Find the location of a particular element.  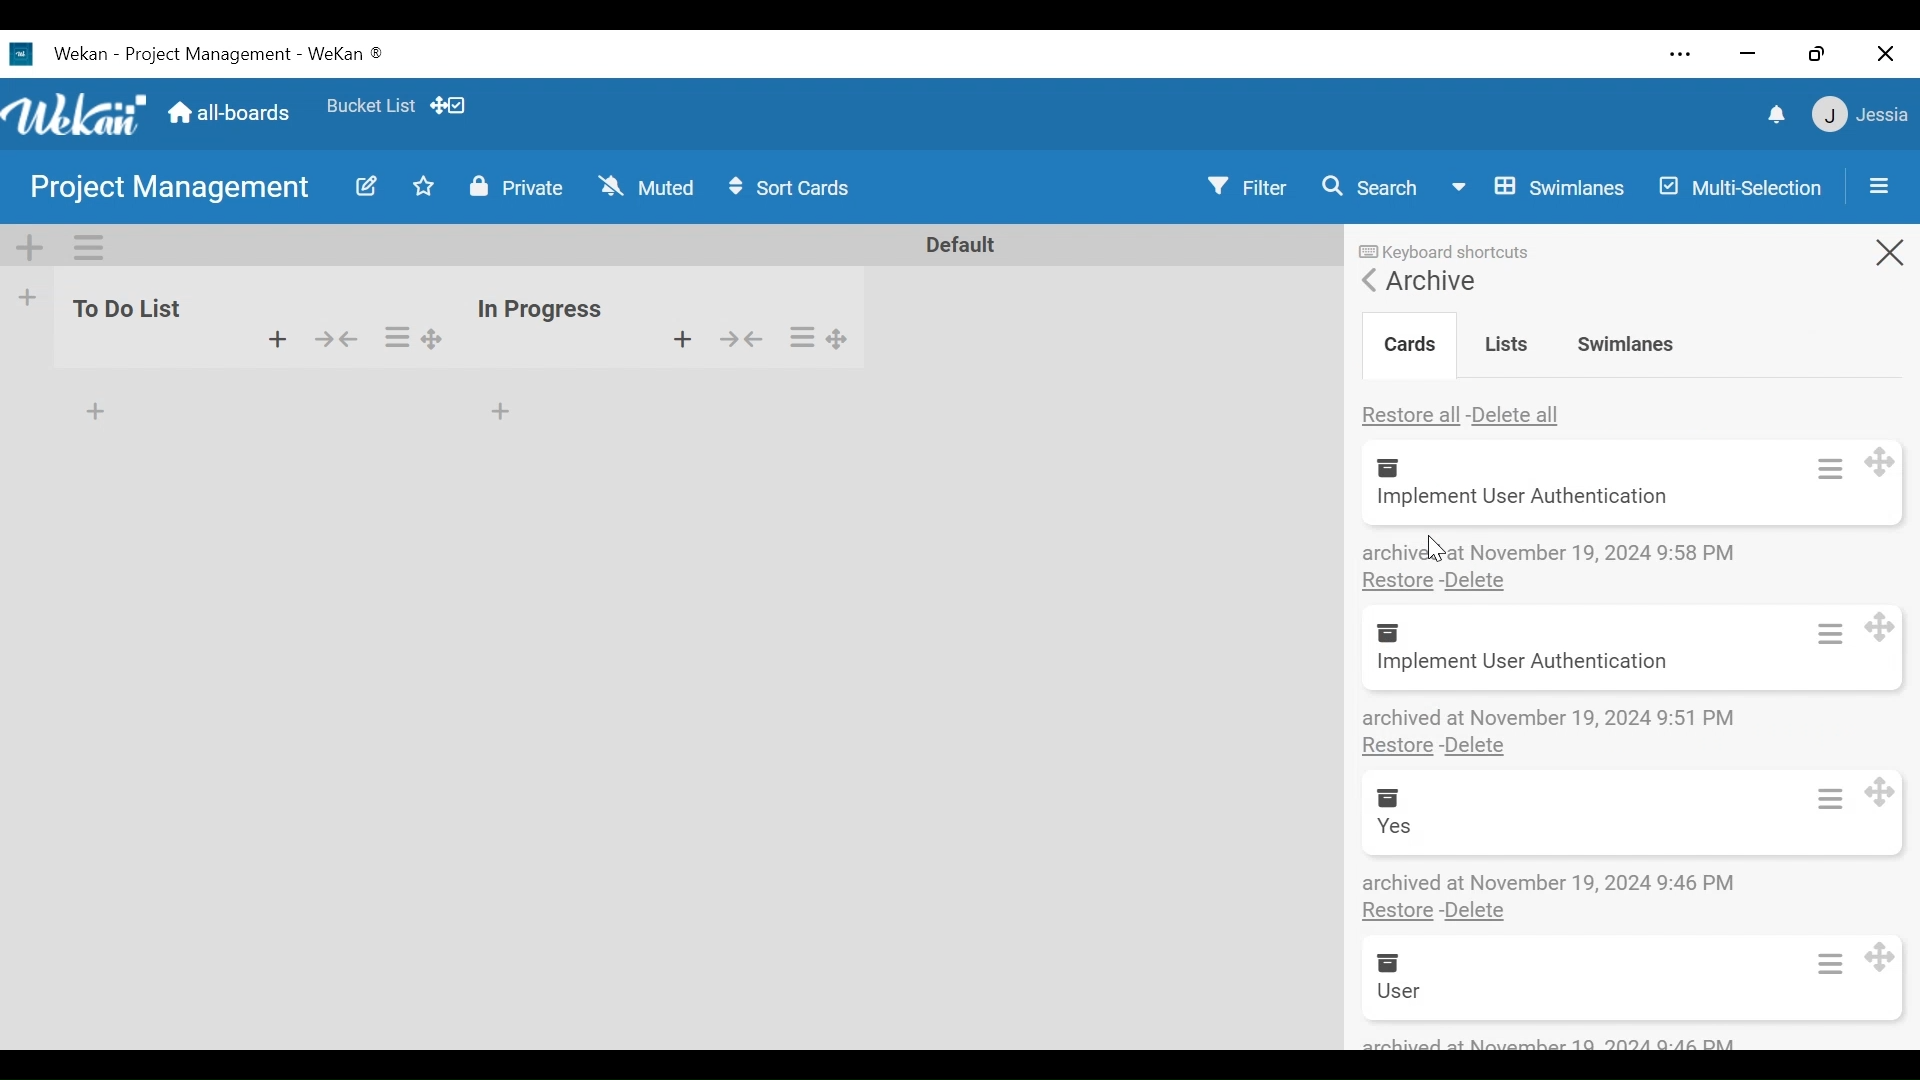

Delete all is located at coordinates (1521, 417).